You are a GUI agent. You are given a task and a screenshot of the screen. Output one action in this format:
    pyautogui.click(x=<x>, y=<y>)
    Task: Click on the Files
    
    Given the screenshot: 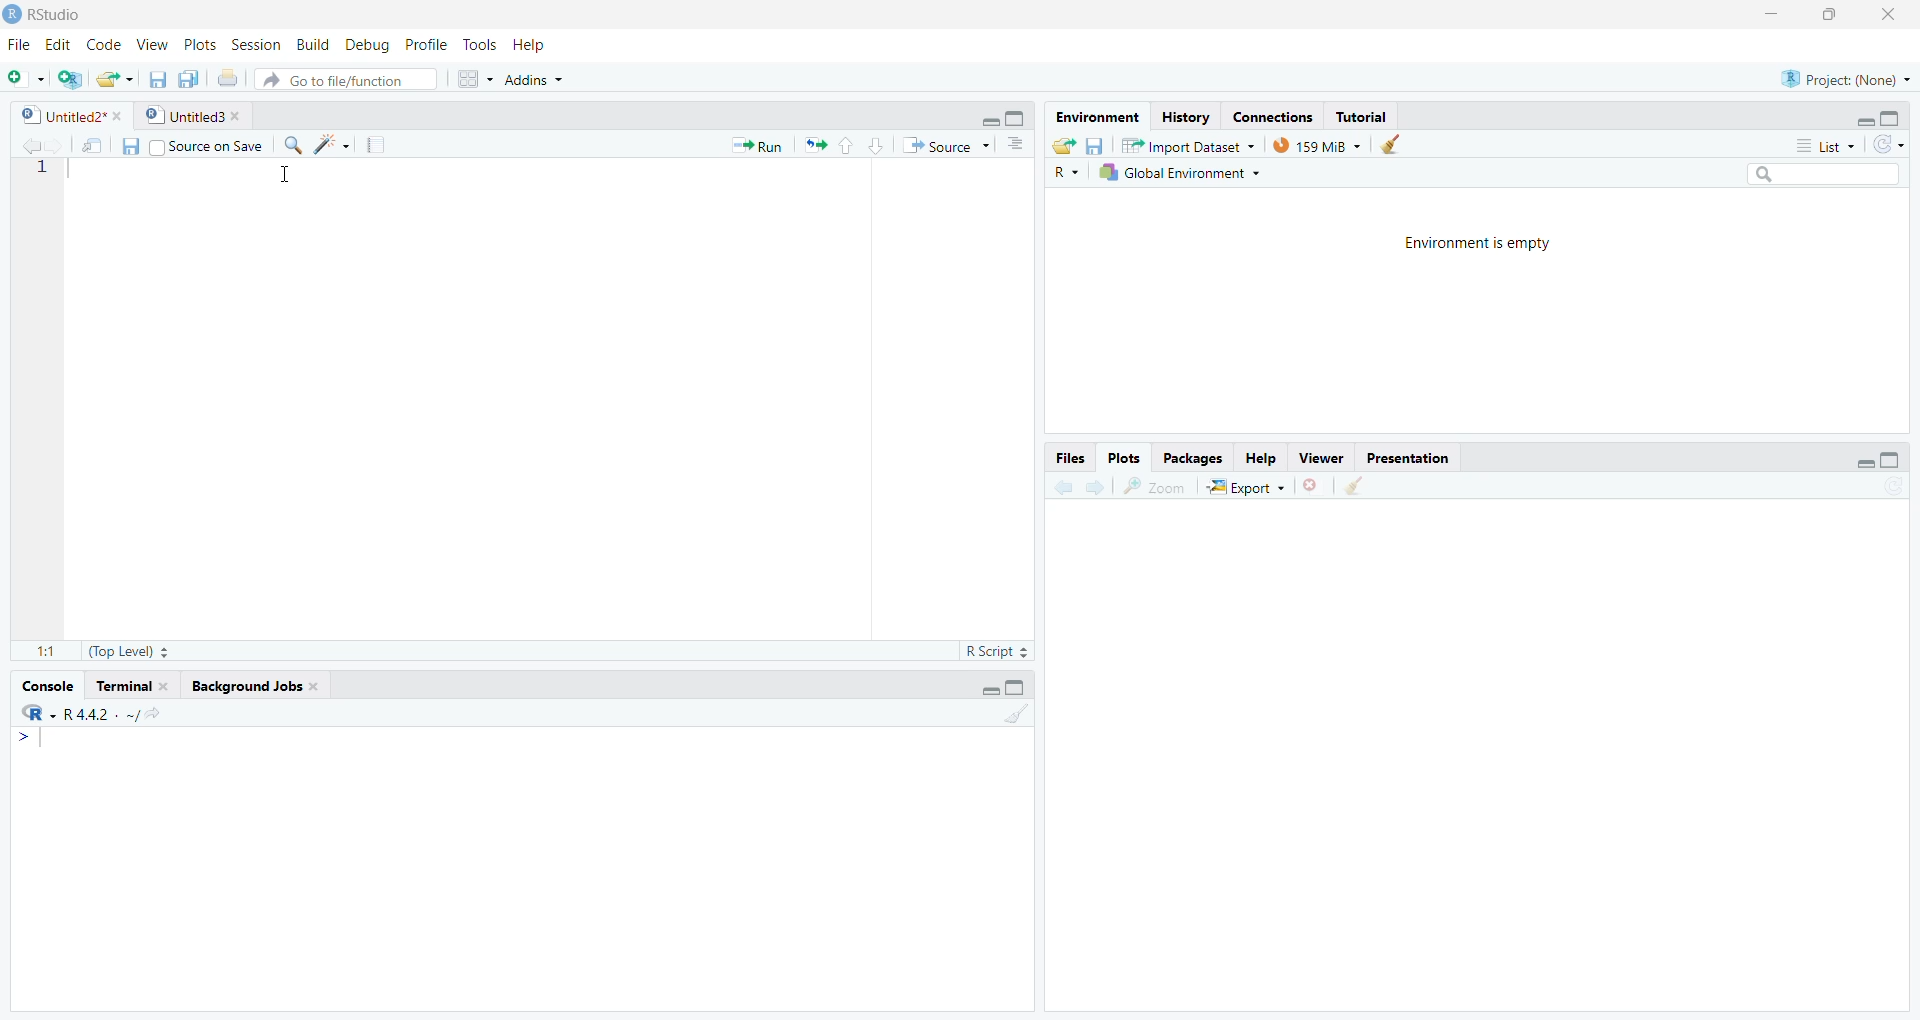 What is the action you would take?
    pyautogui.click(x=1070, y=460)
    